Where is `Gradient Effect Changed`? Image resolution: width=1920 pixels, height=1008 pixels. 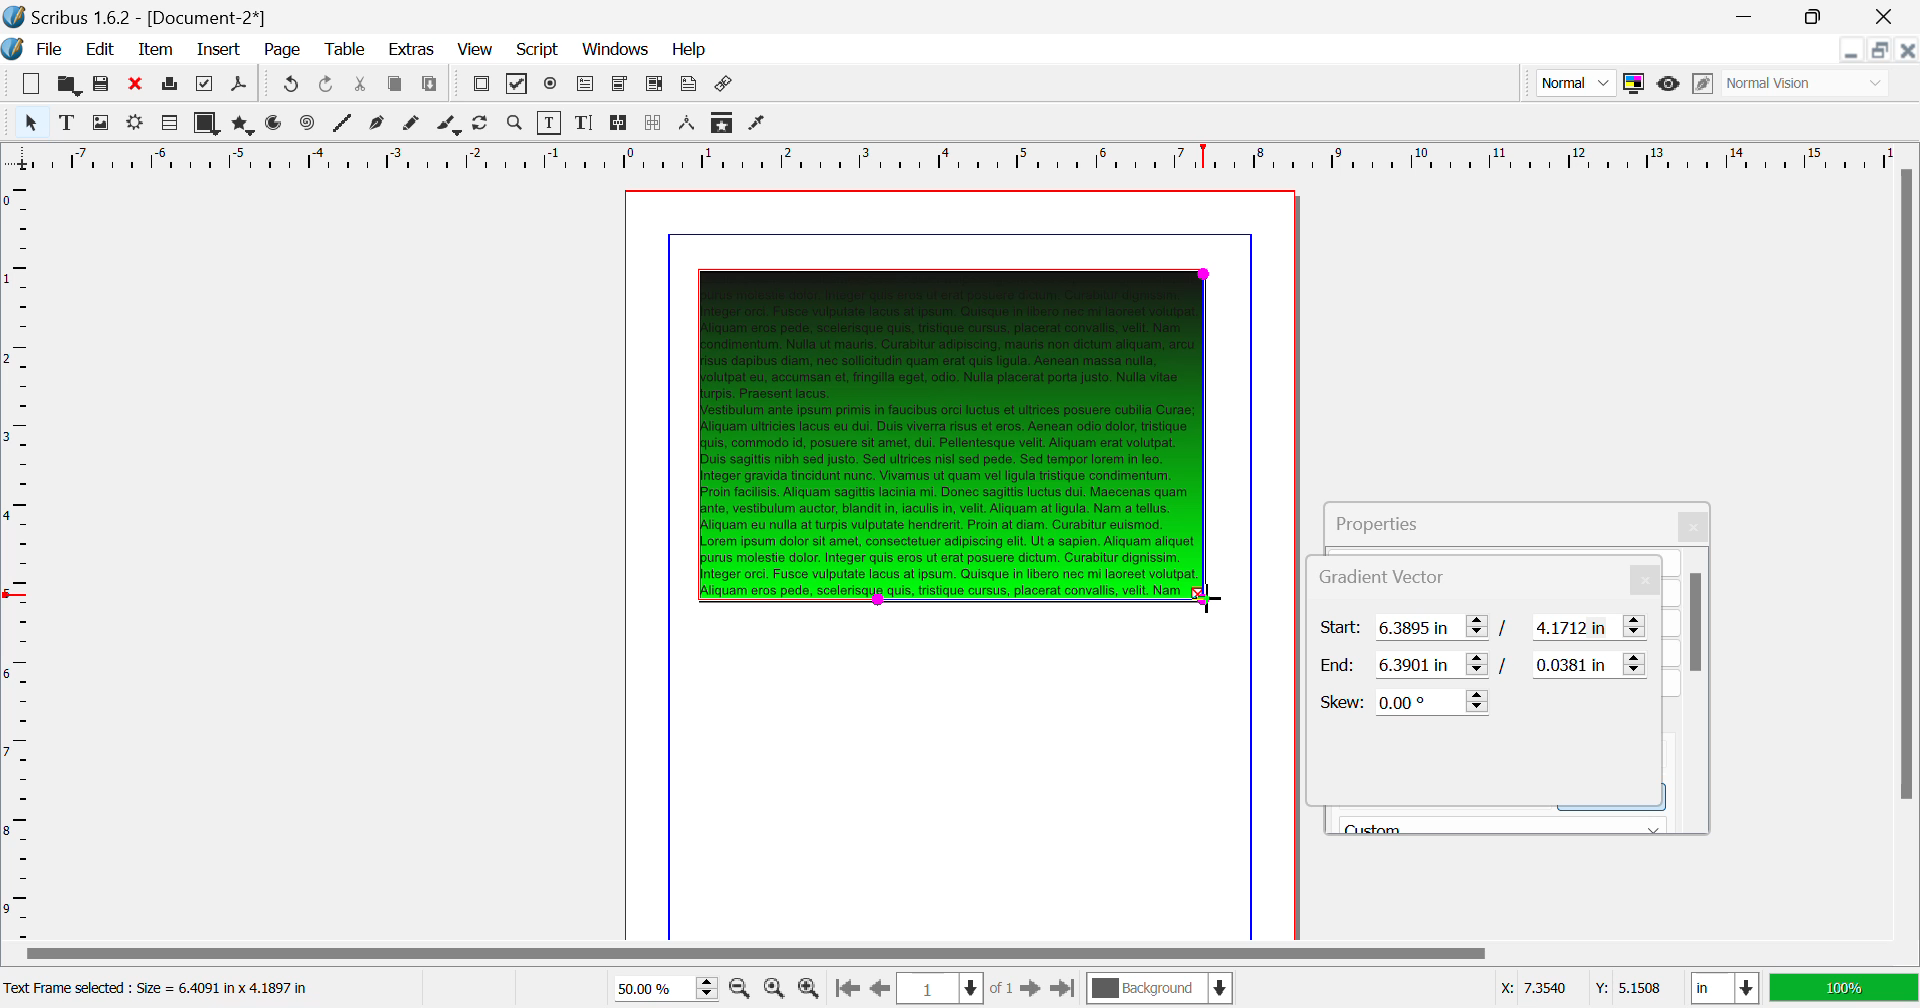
Gradient Effect Changed is located at coordinates (949, 436).